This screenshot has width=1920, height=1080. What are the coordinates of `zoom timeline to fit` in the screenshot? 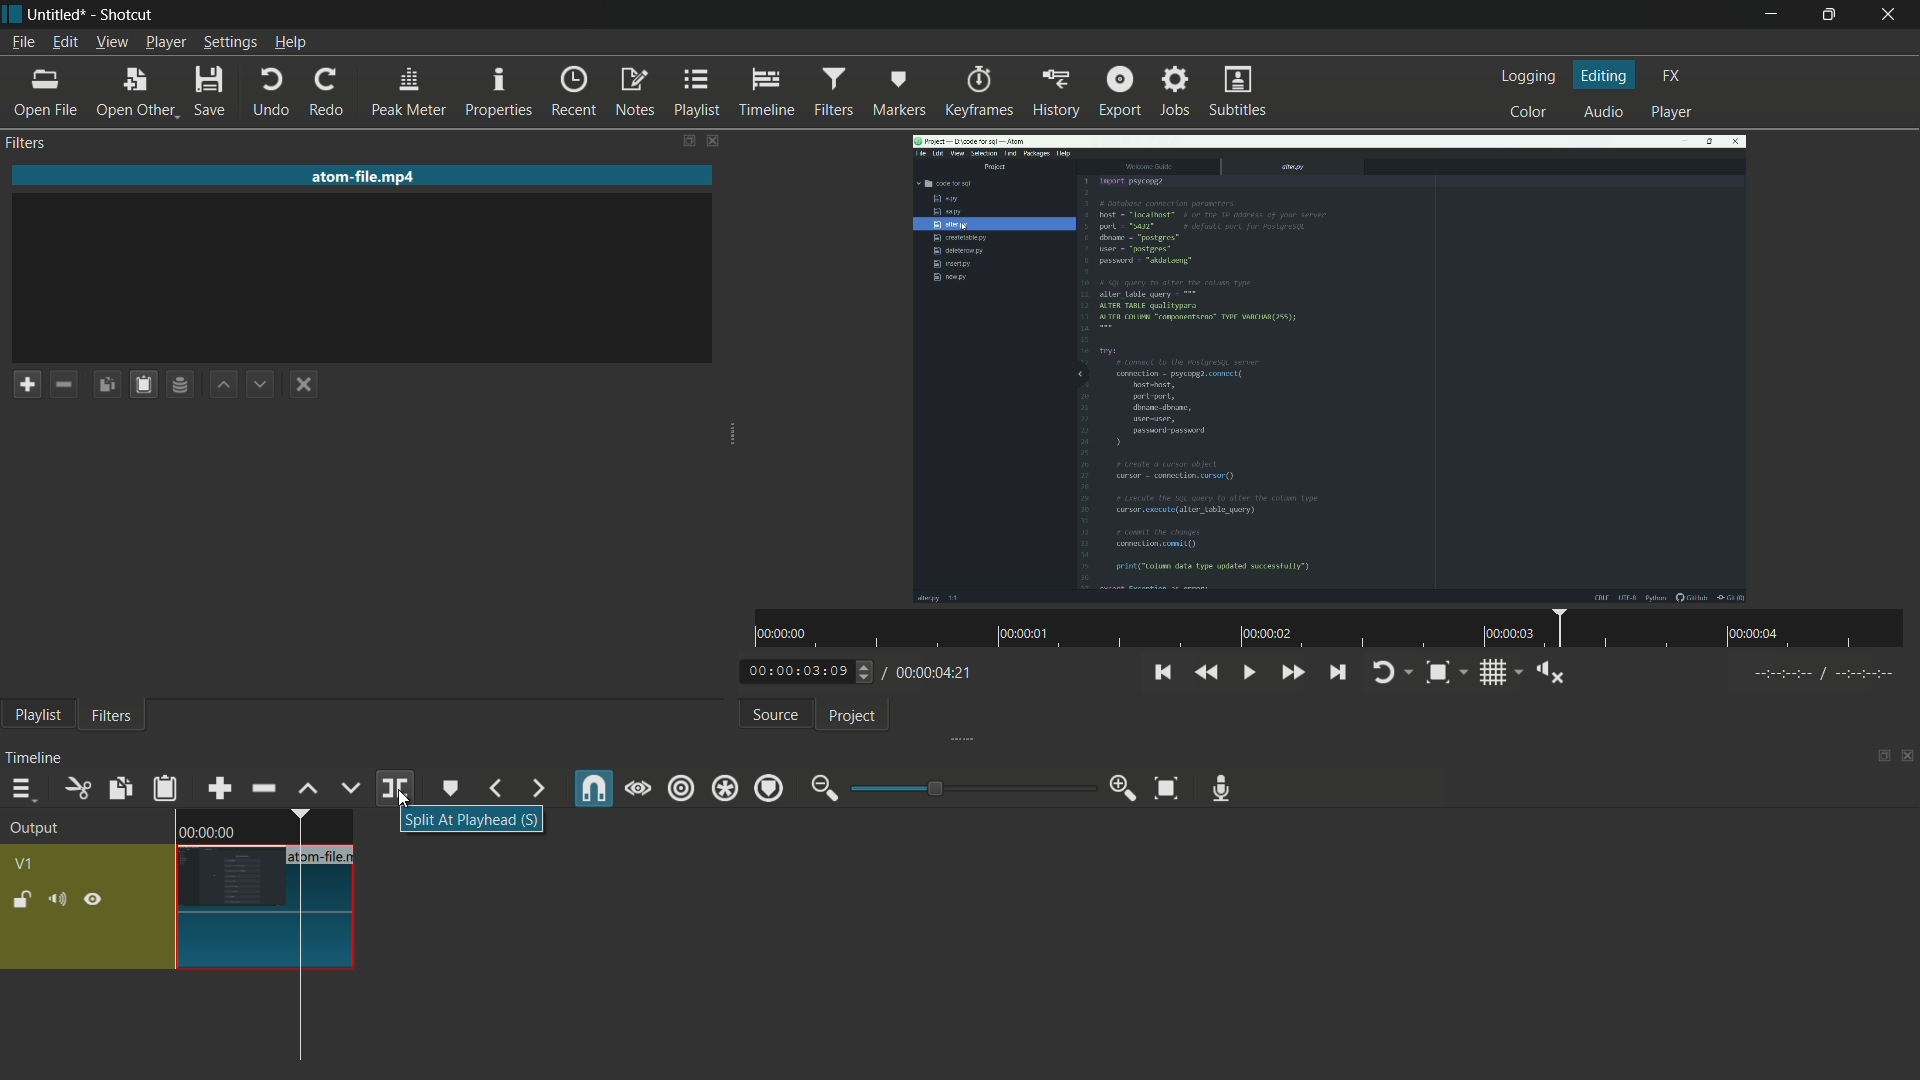 It's located at (1165, 789).